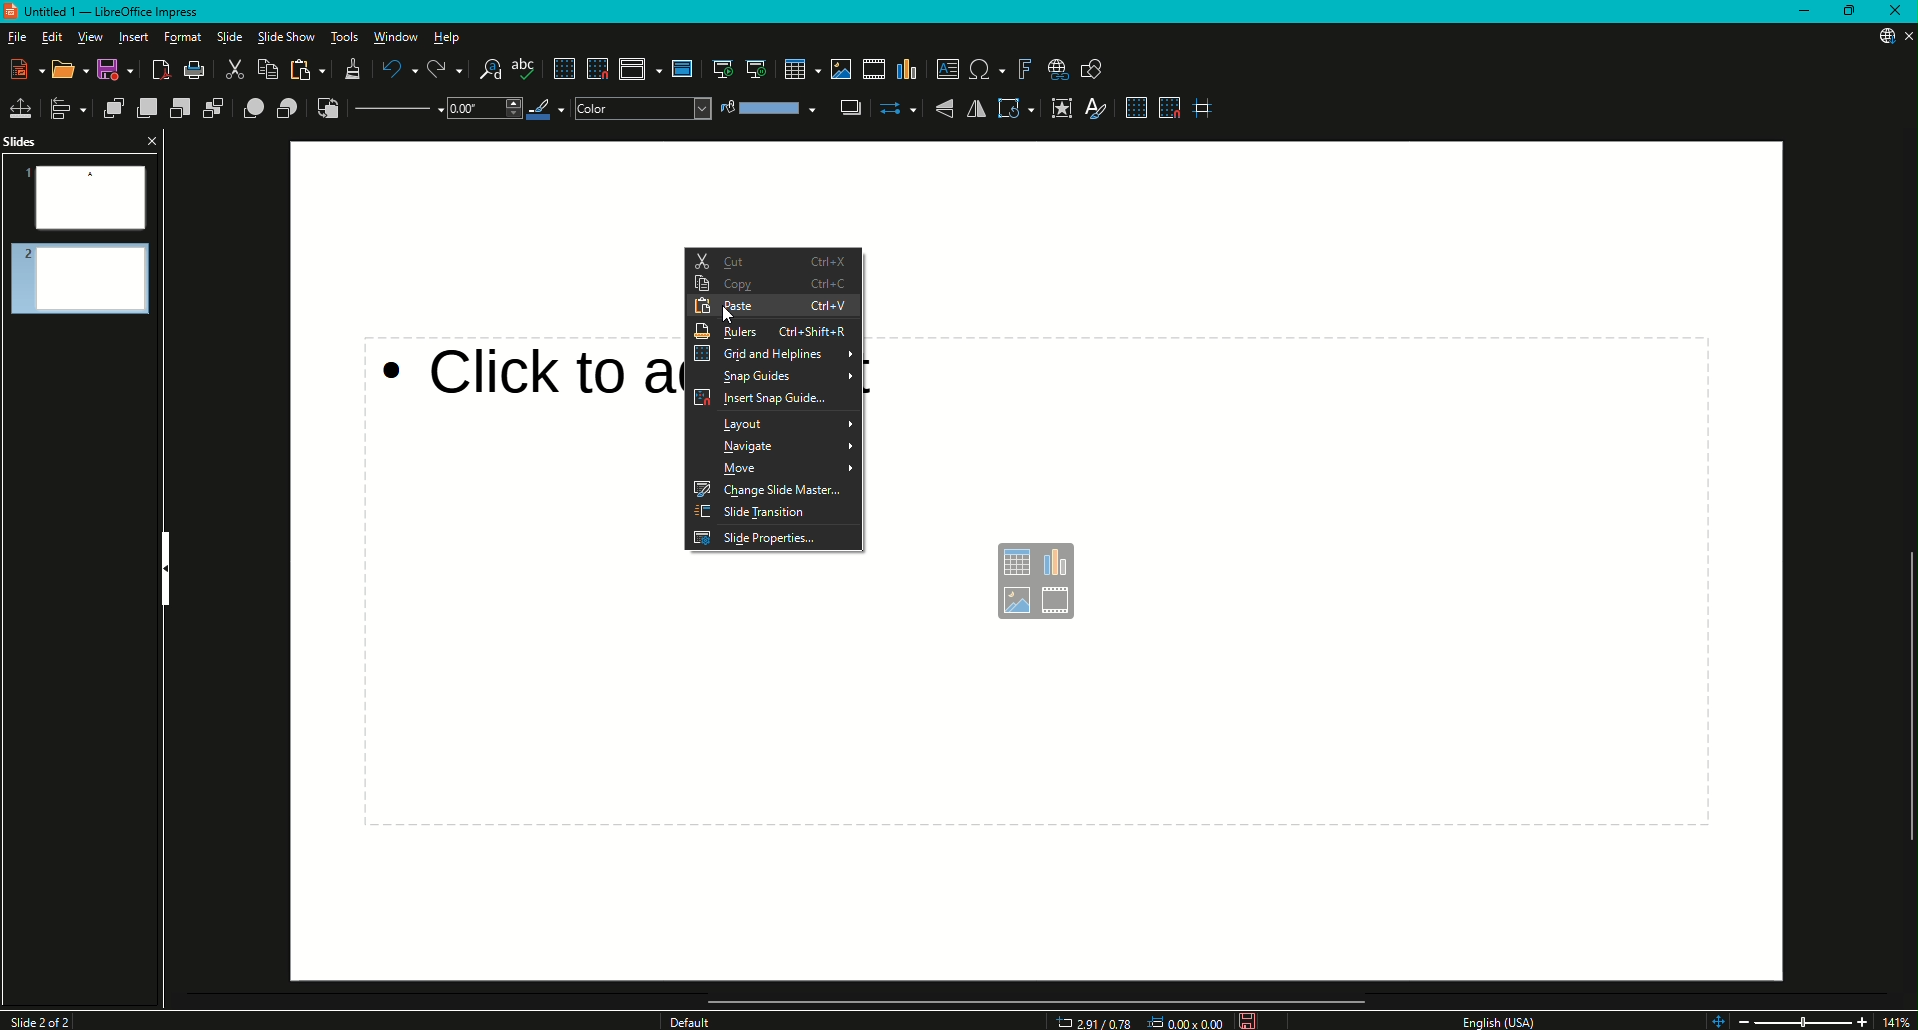 This screenshot has width=1918, height=1030. What do you see at coordinates (480, 113) in the screenshot?
I see `Drop Down` at bounding box center [480, 113].